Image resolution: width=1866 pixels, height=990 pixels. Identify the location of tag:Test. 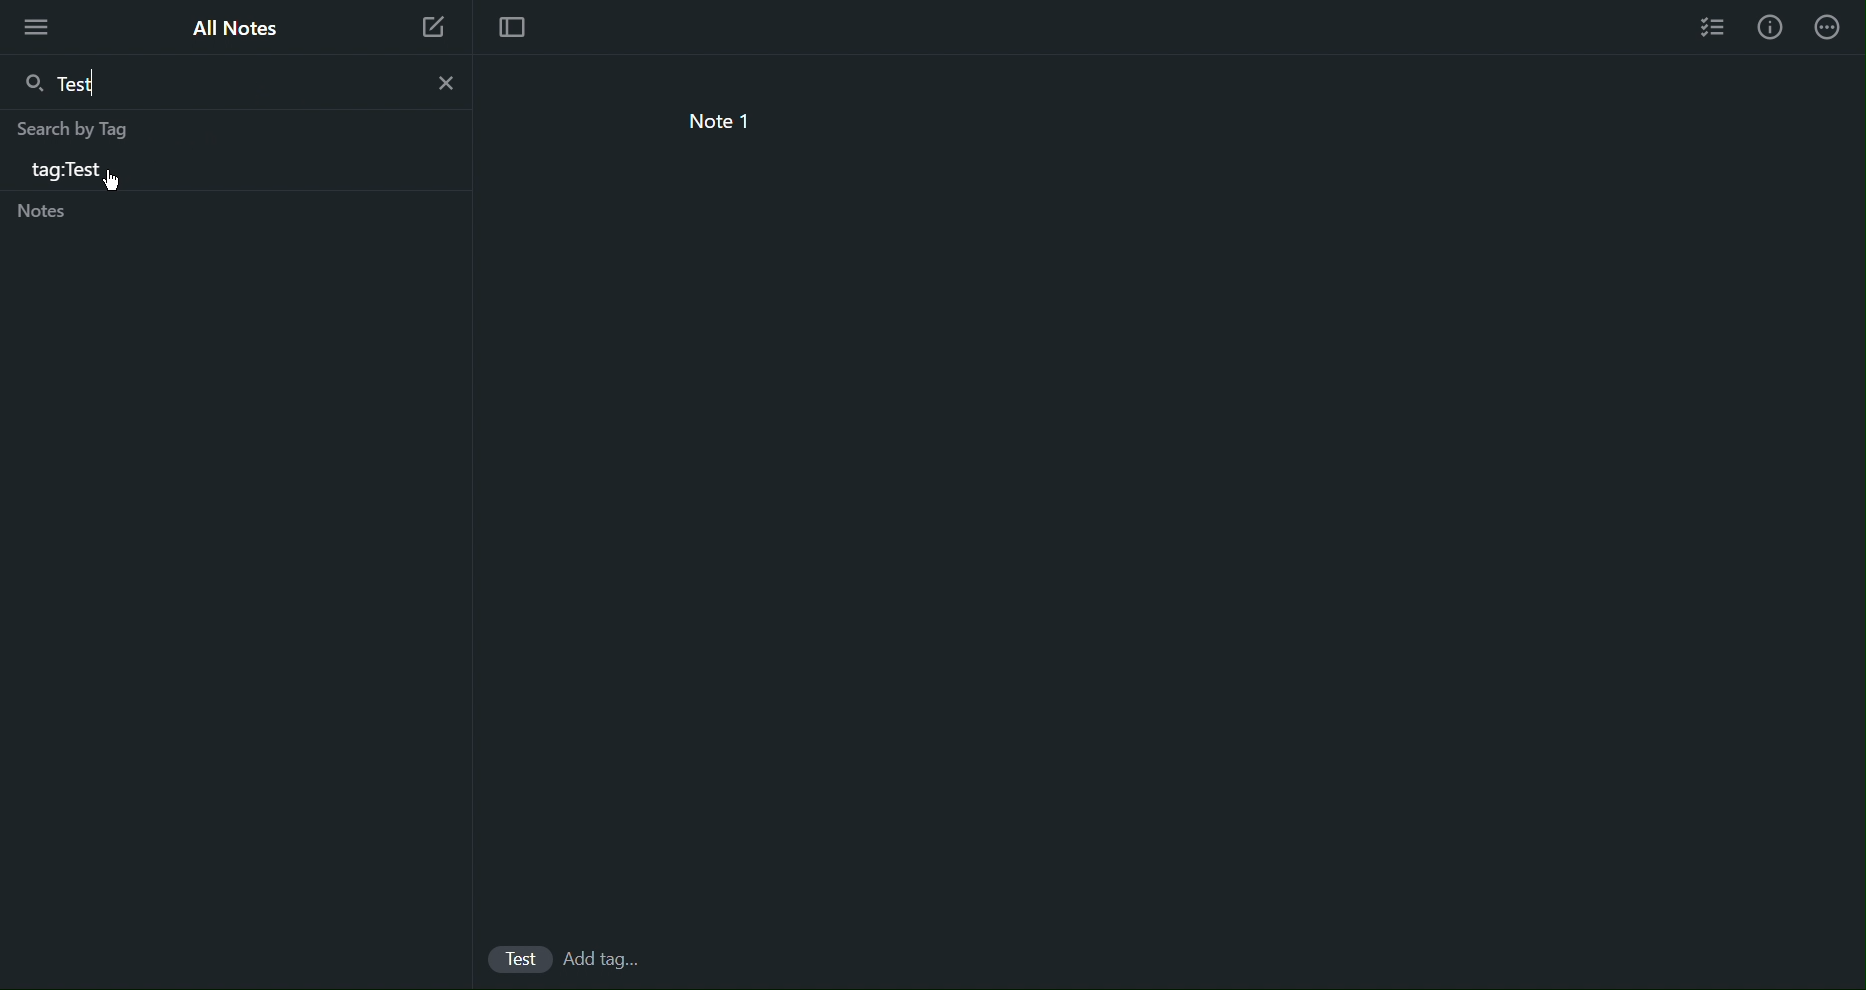
(72, 167).